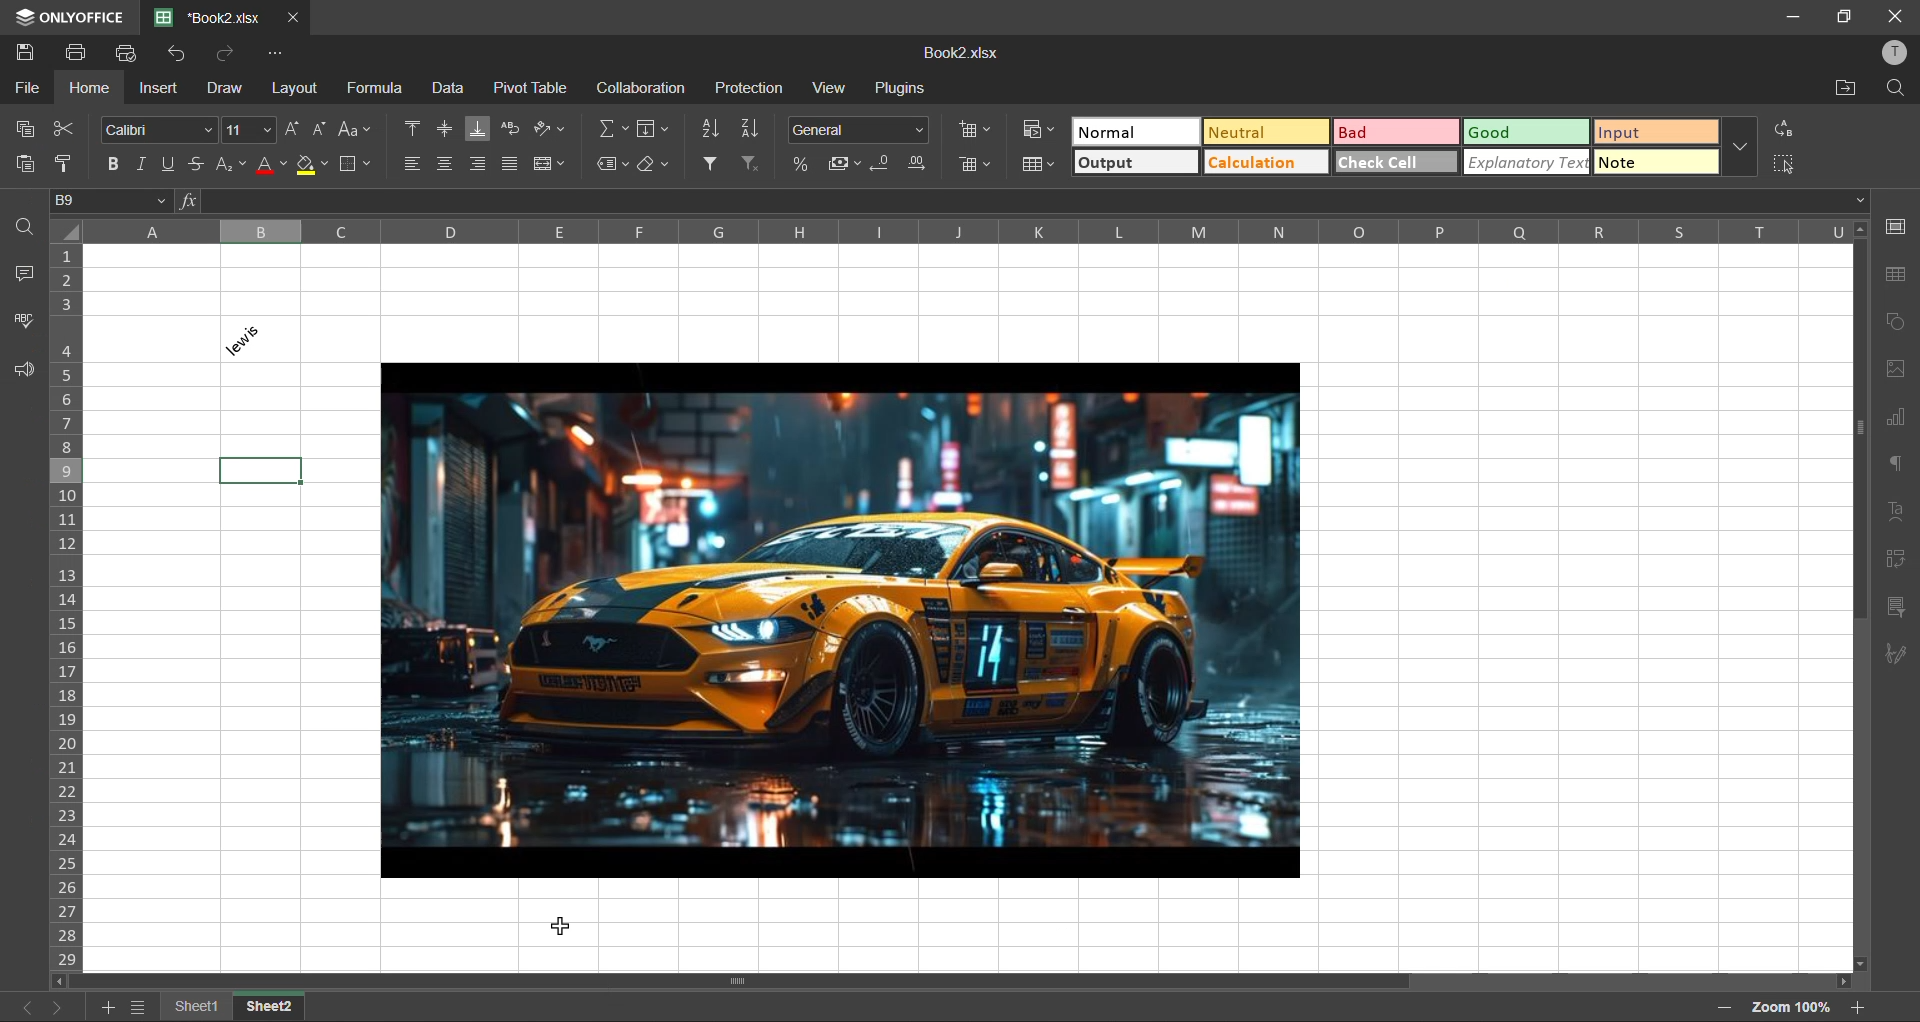  What do you see at coordinates (563, 925) in the screenshot?
I see `Cursor` at bounding box center [563, 925].